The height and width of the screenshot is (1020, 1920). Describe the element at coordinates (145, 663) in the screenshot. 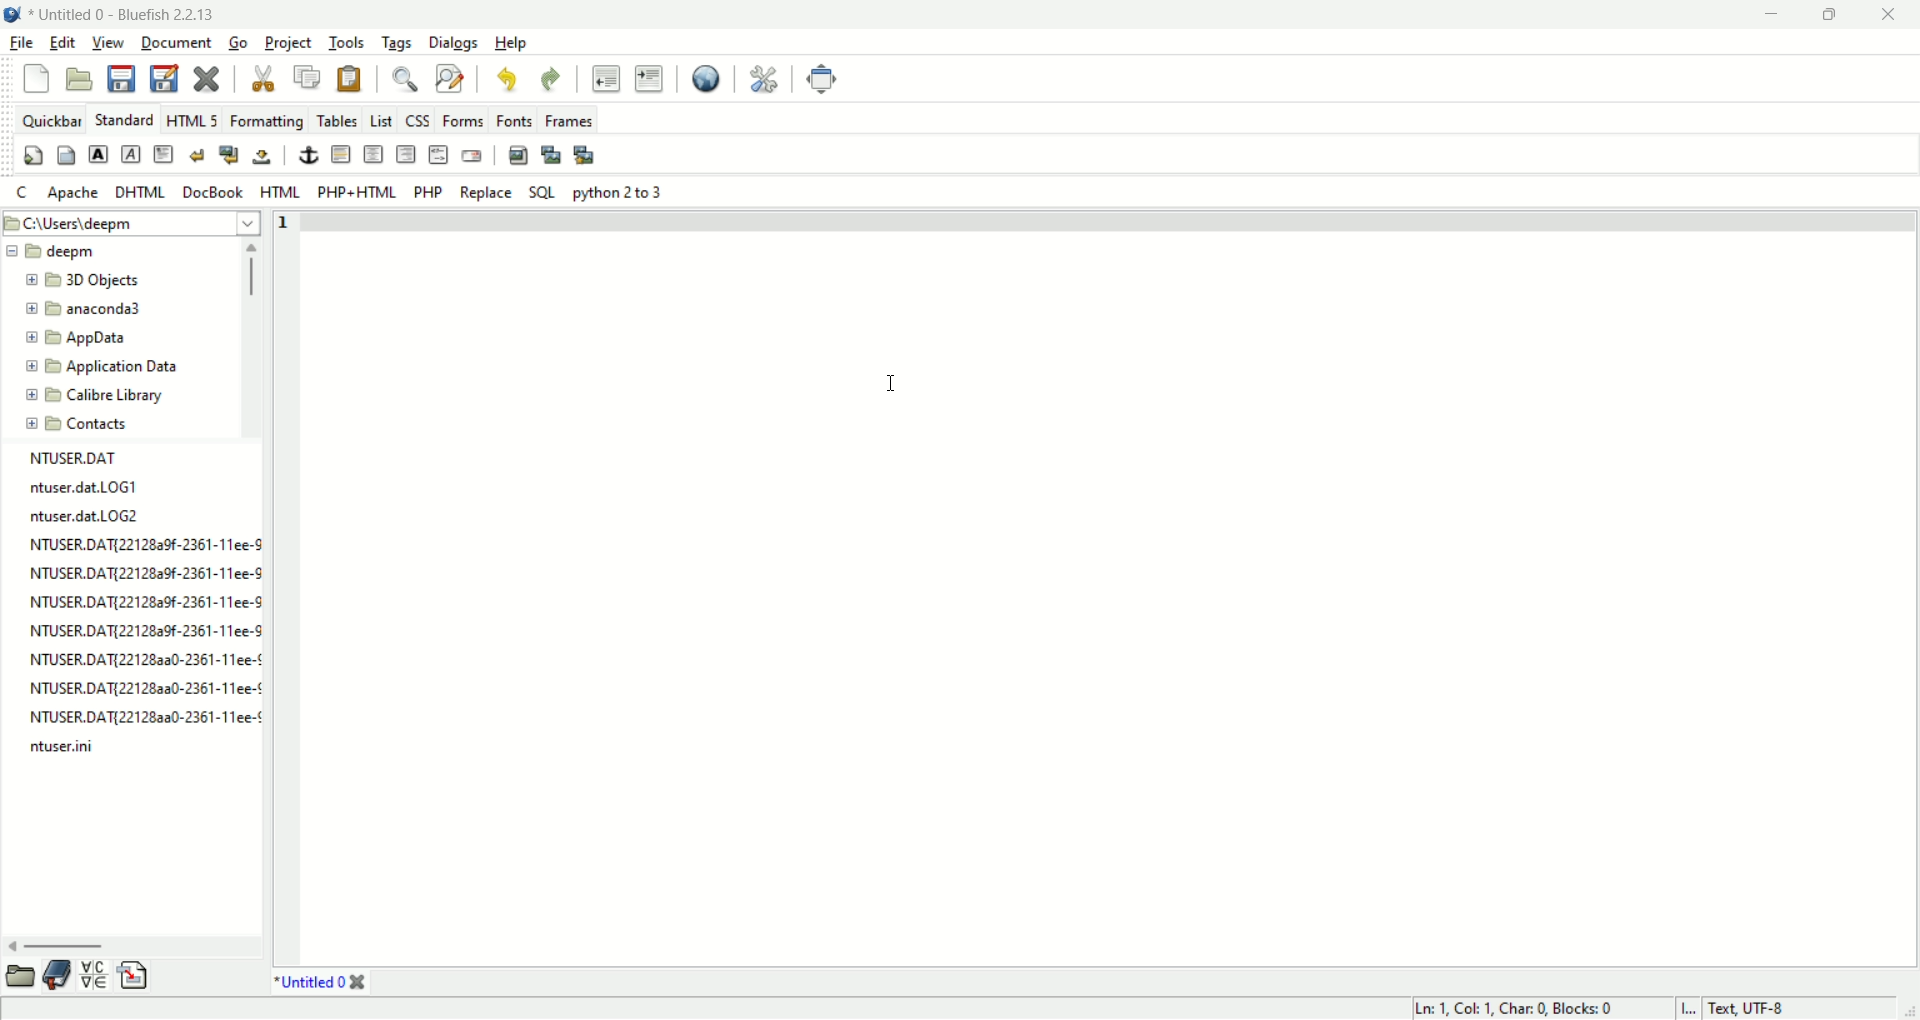

I see `NTUSER.DAT{221282a0-2361-11ee-¢` at that location.